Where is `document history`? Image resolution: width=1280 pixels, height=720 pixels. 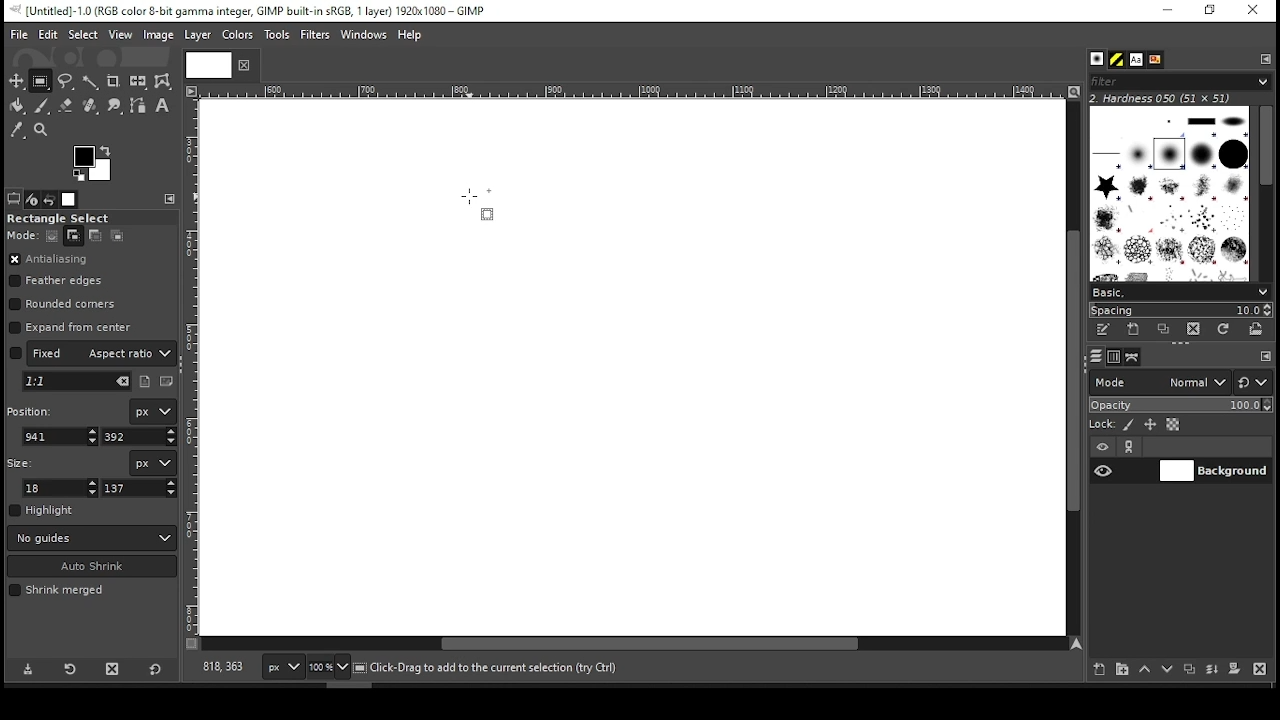 document history is located at coordinates (1154, 60).